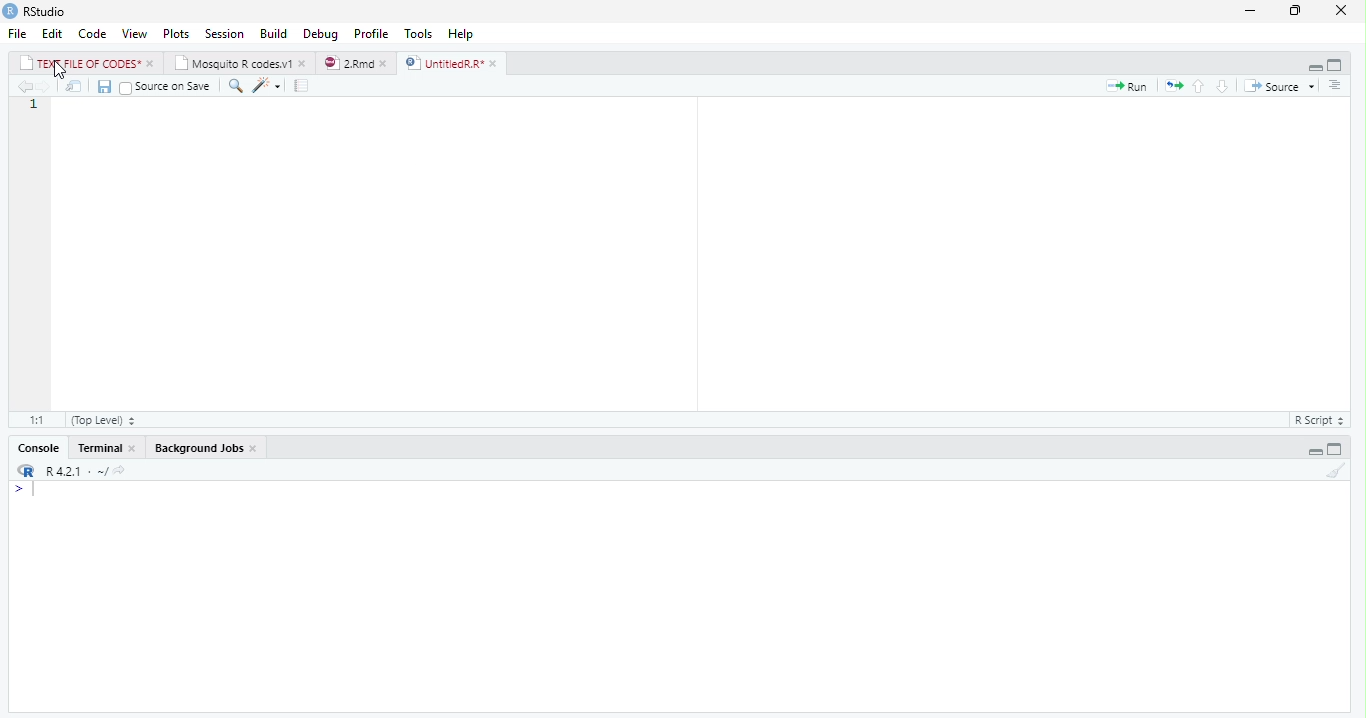 The image size is (1366, 718). Describe the element at coordinates (1320, 419) in the screenshot. I see `R Script` at that location.